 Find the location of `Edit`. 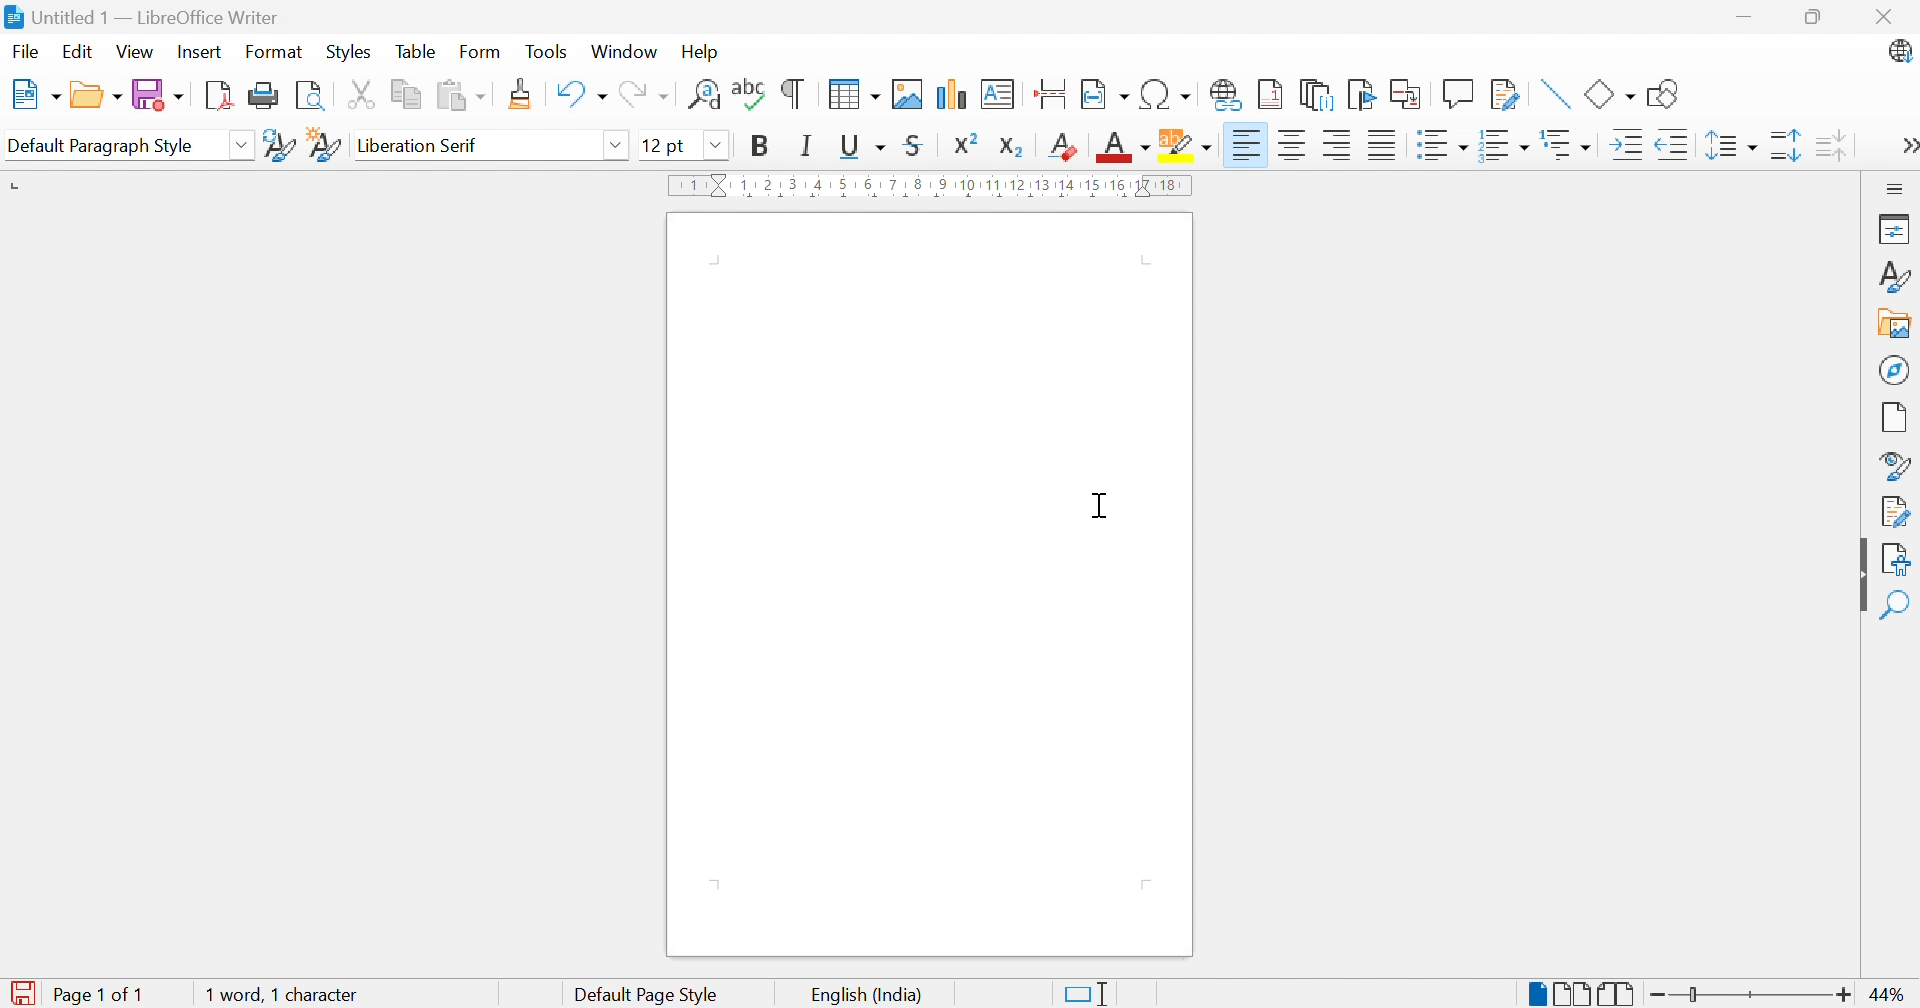

Edit is located at coordinates (81, 54).